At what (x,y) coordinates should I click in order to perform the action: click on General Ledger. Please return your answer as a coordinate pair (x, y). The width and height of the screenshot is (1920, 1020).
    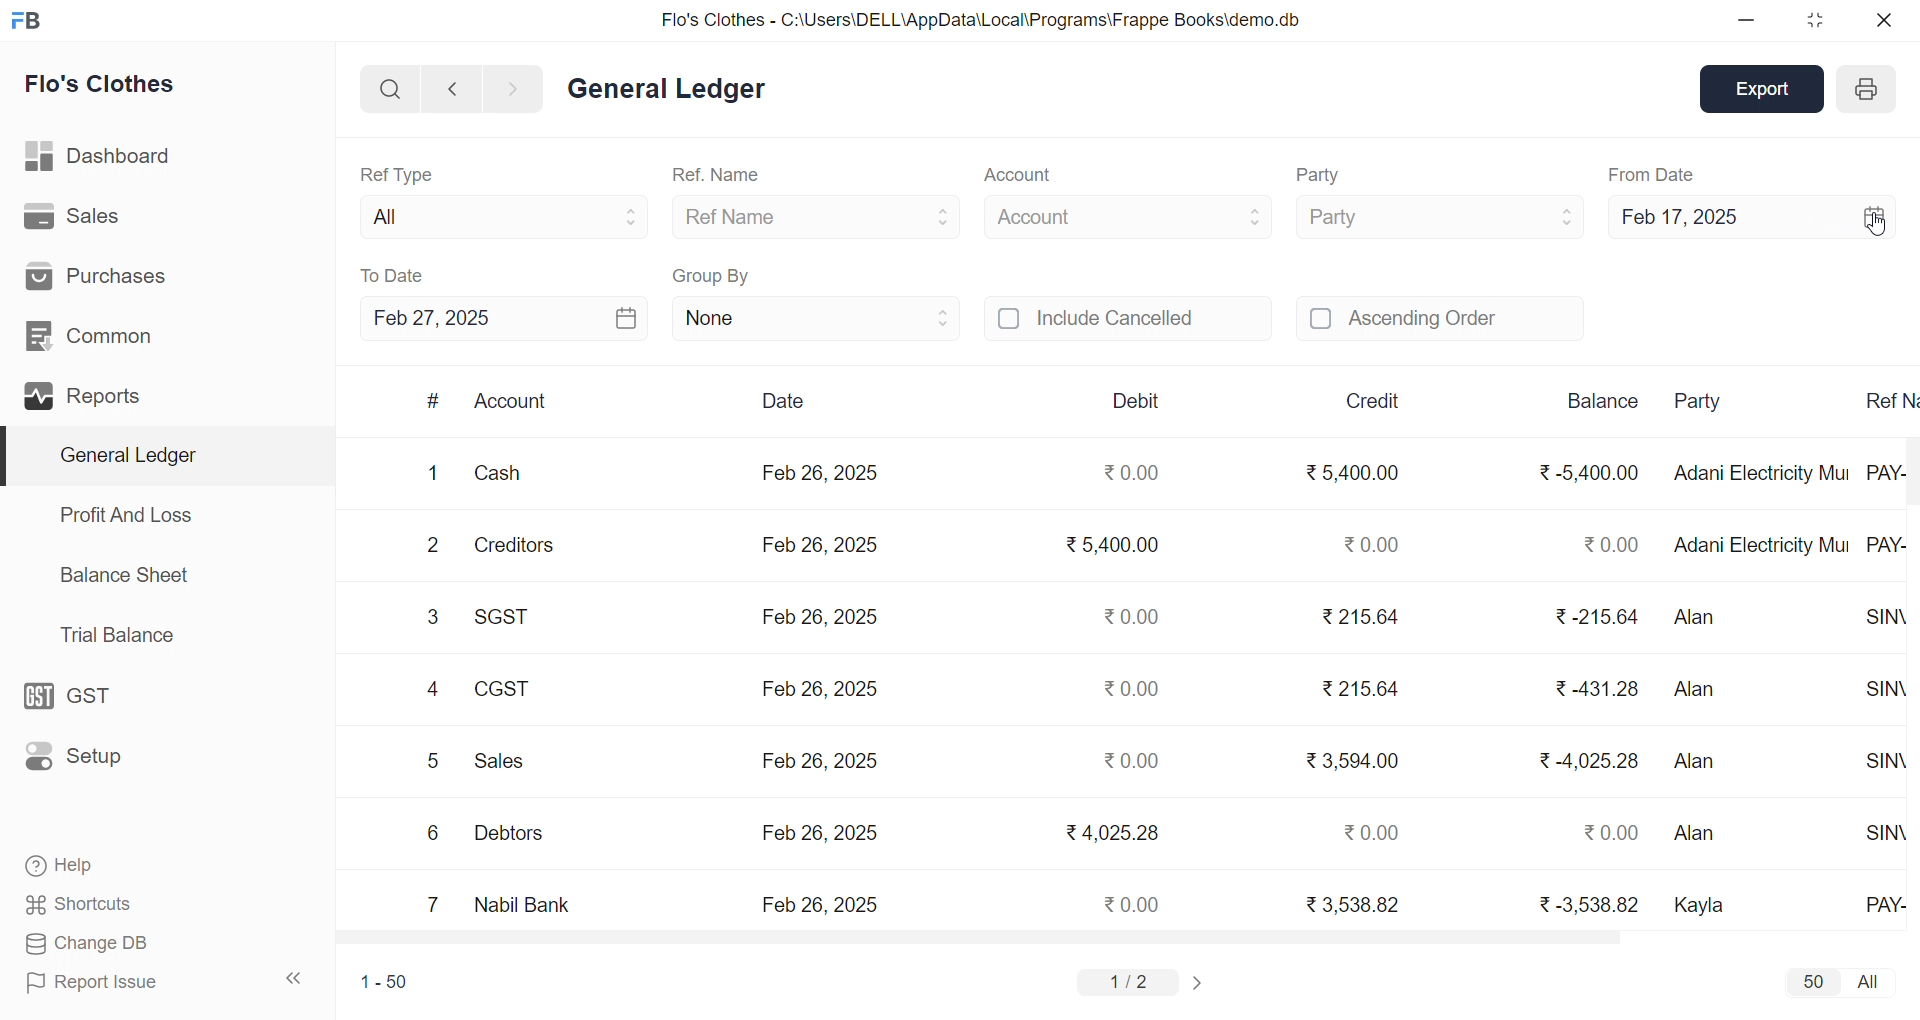
    Looking at the image, I should click on (666, 90).